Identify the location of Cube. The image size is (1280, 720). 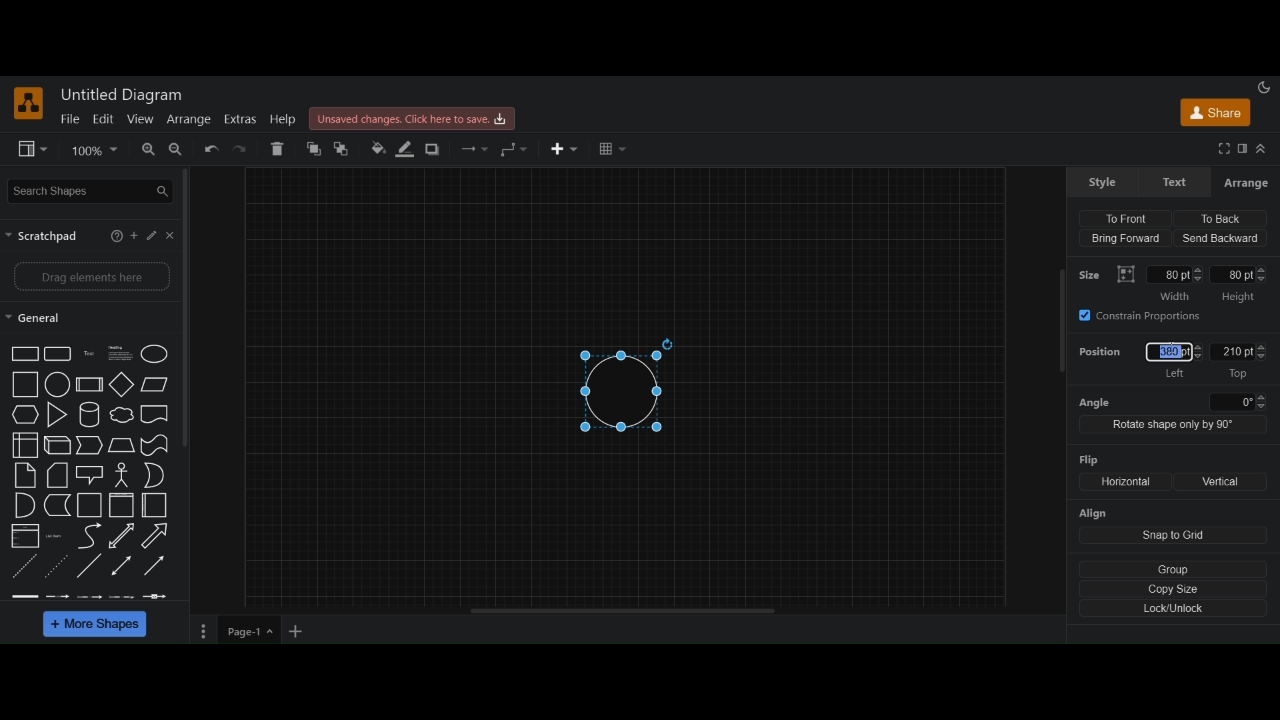
(58, 446).